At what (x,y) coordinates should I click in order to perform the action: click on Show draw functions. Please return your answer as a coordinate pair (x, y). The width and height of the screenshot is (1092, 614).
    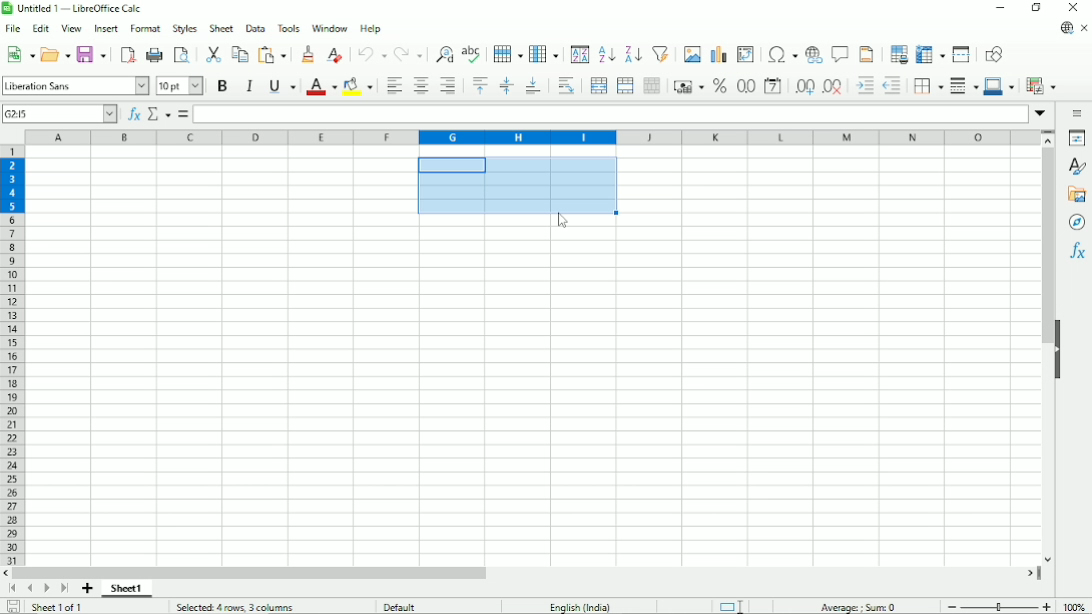
    Looking at the image, I should click on (994, 53).